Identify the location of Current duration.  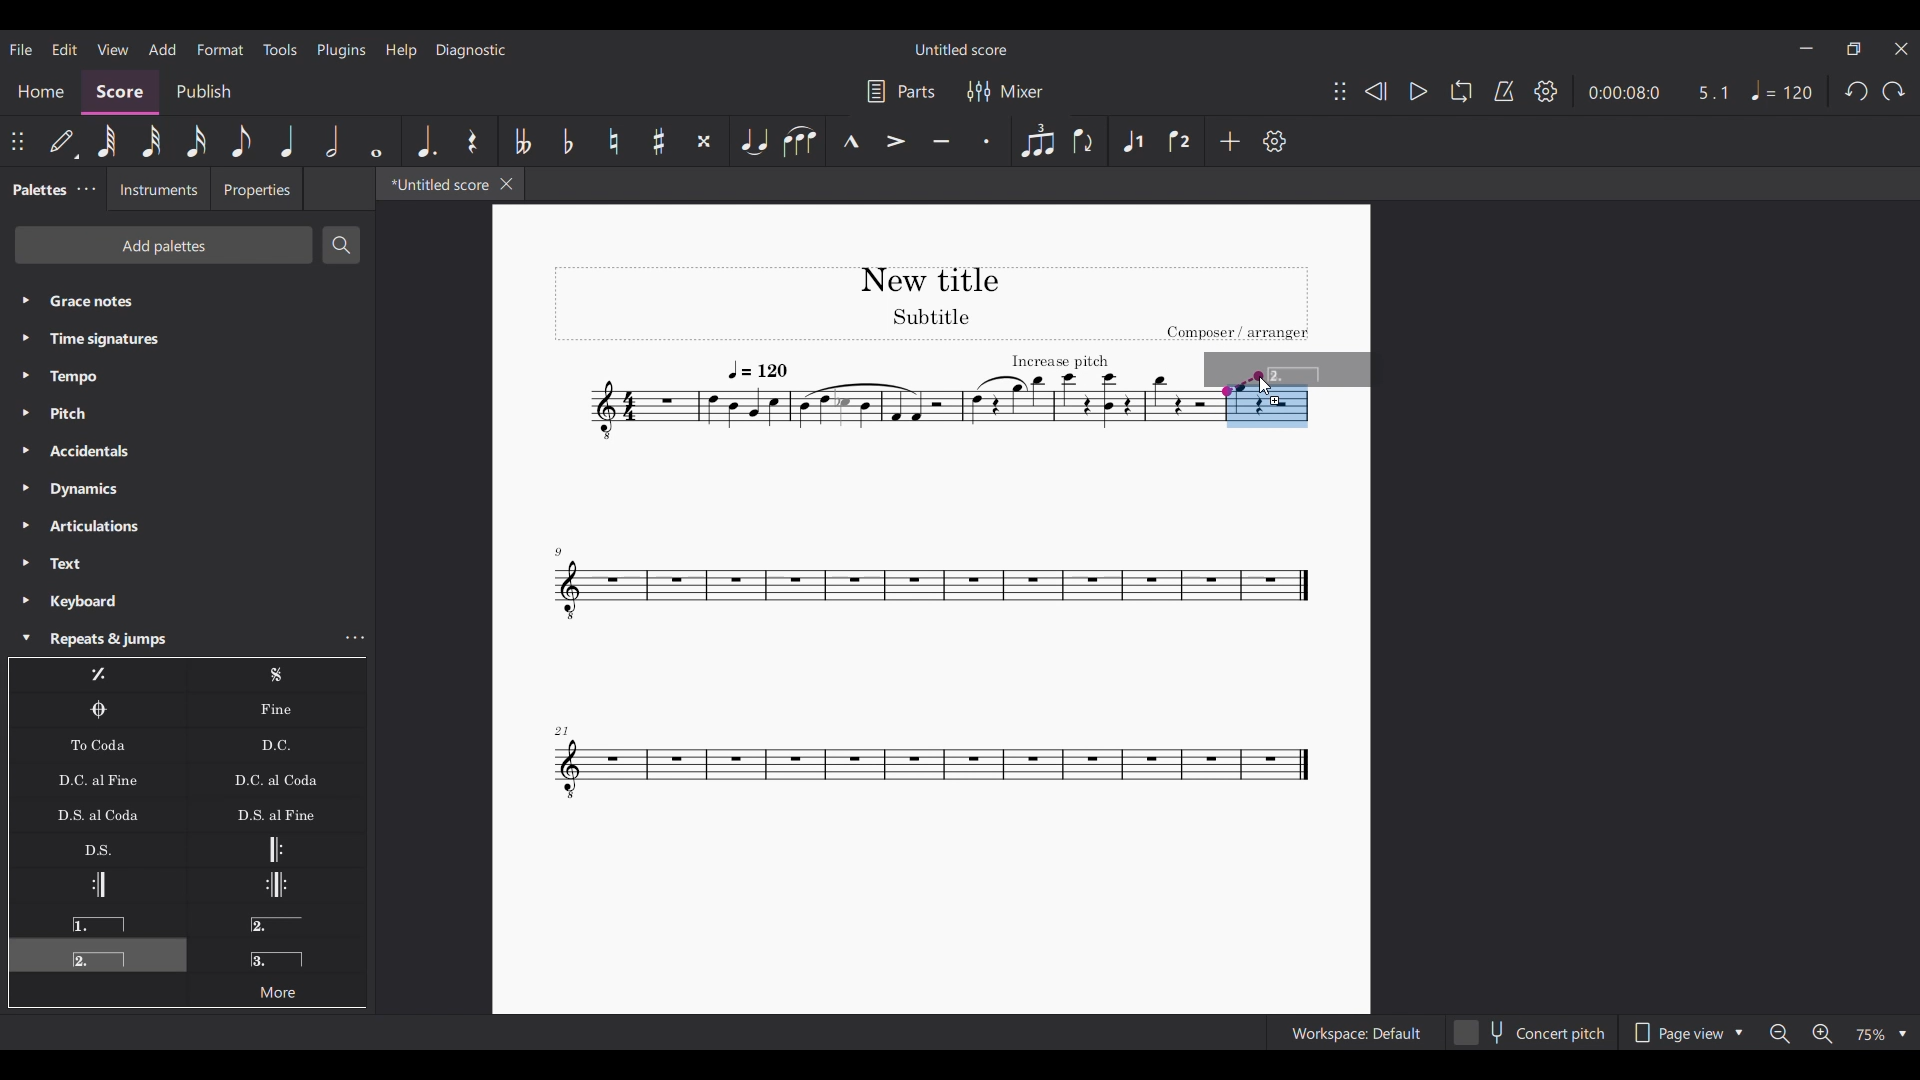
(1623, 93).